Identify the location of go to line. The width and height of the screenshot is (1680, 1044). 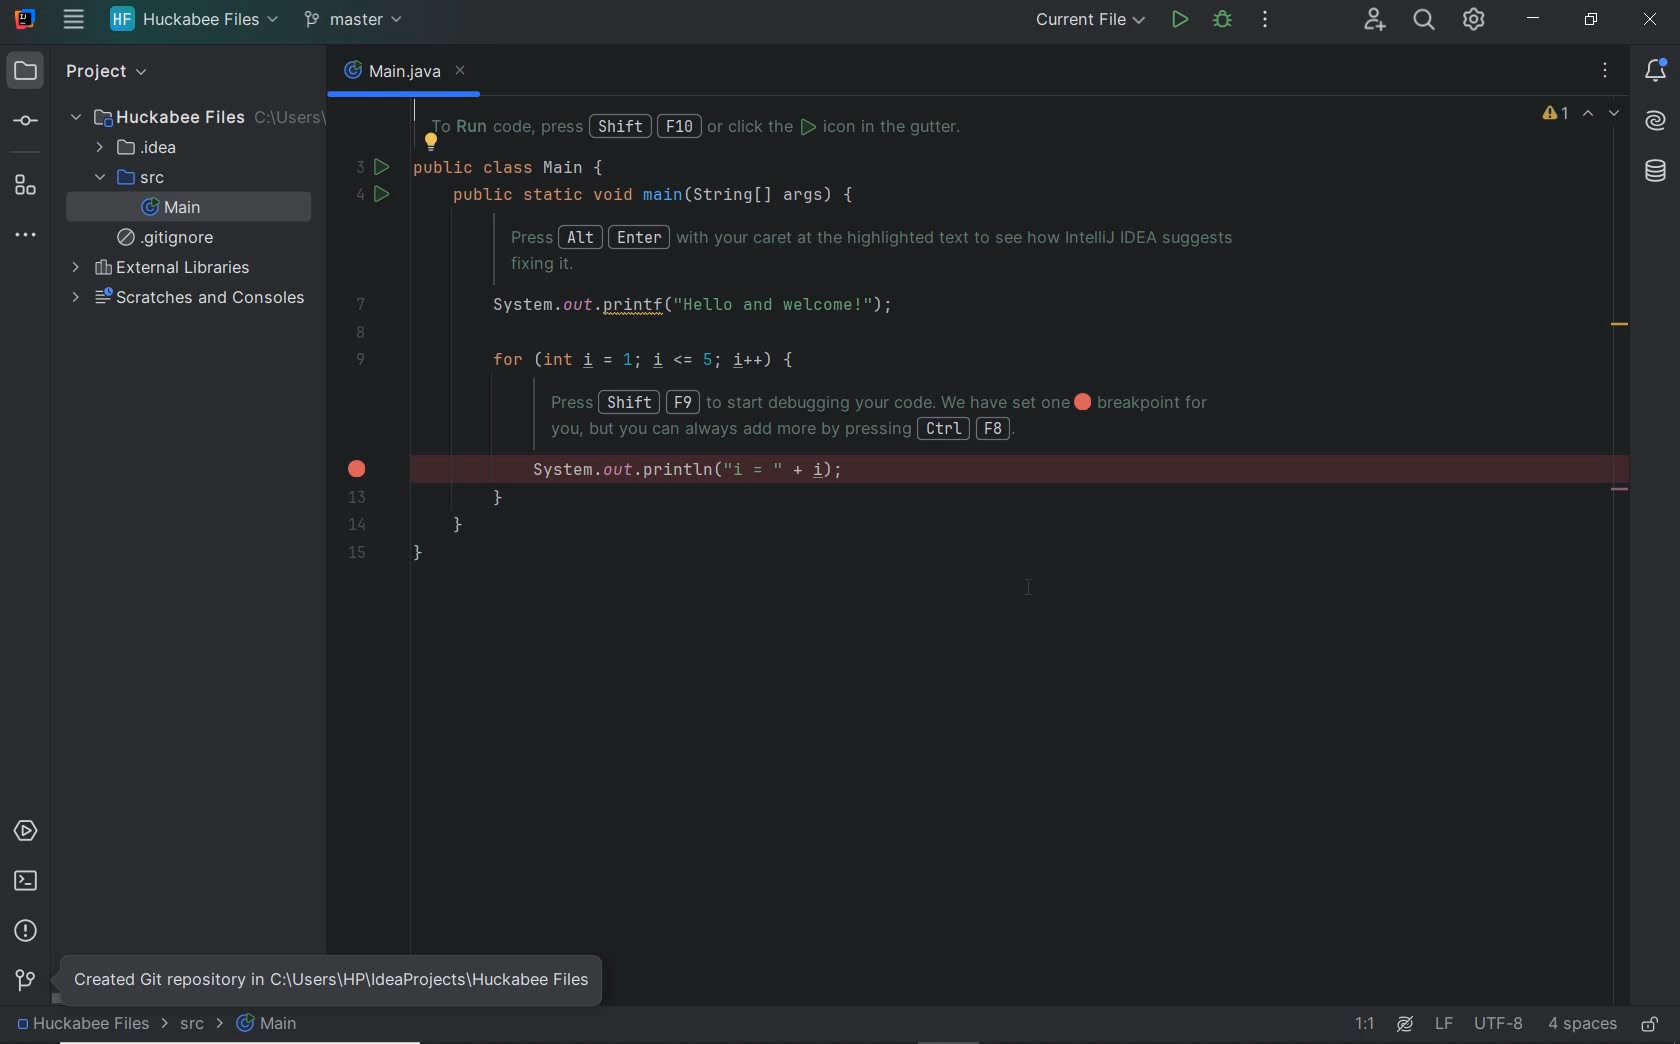
(1368, 1025).